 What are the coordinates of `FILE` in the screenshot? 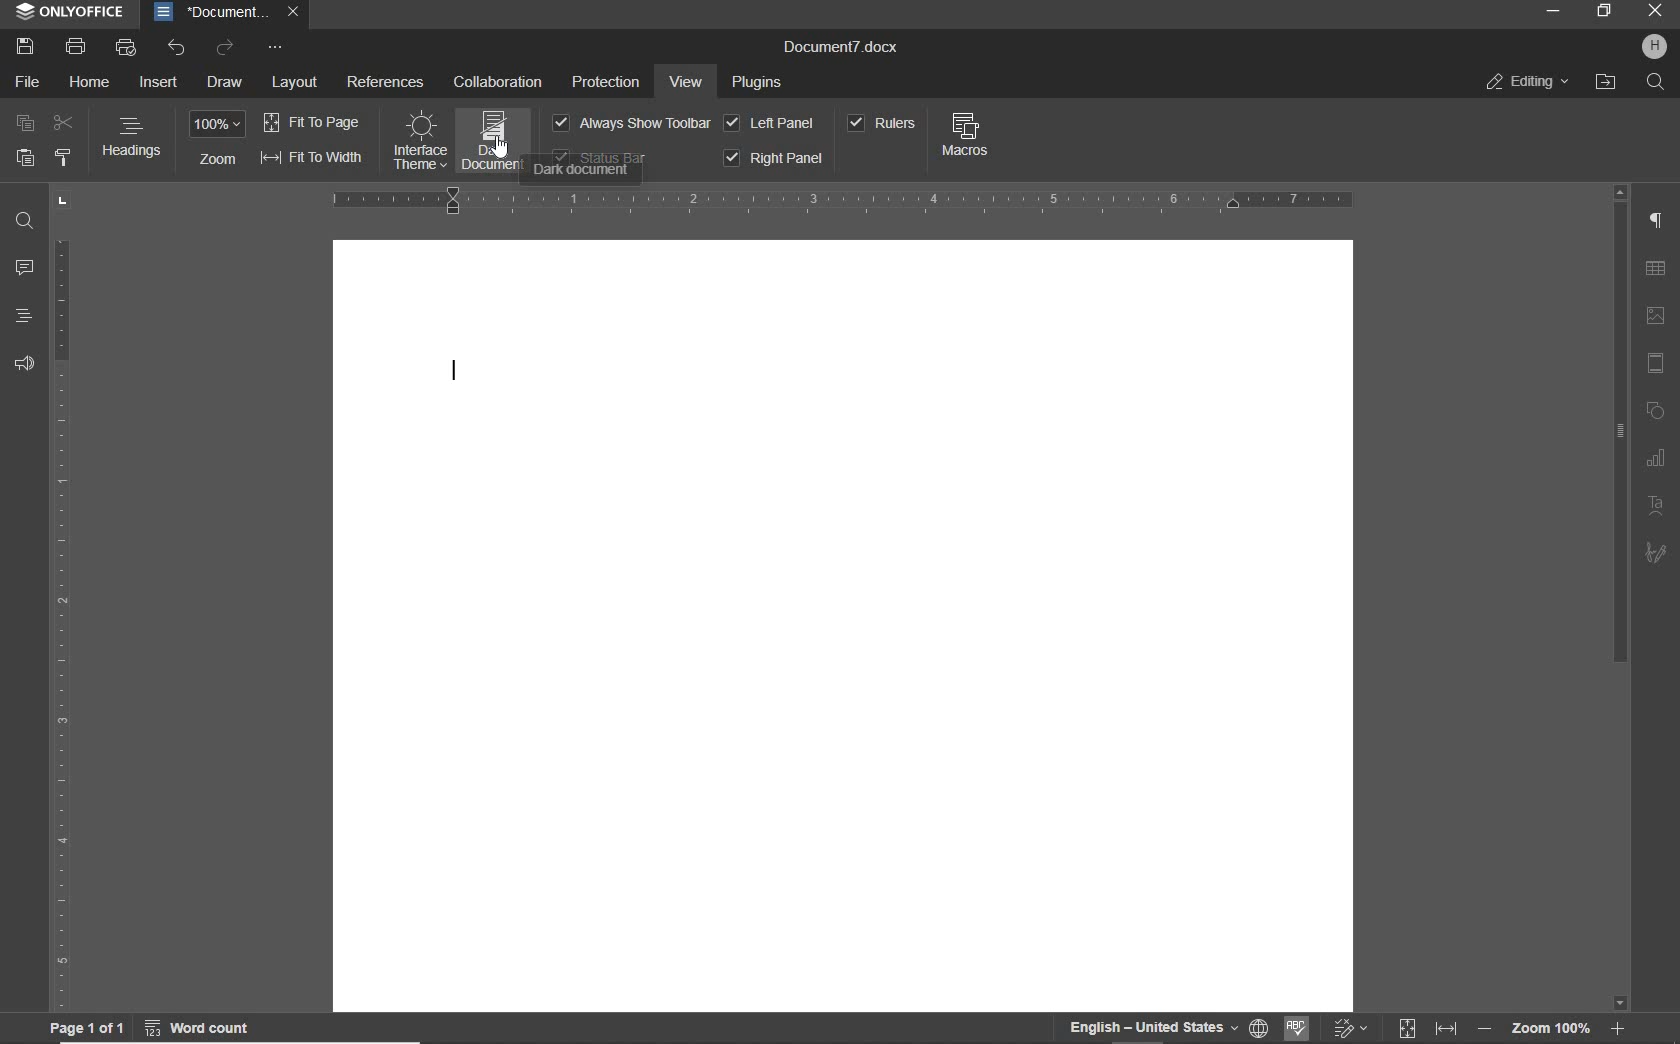 It's located at (26, 85).